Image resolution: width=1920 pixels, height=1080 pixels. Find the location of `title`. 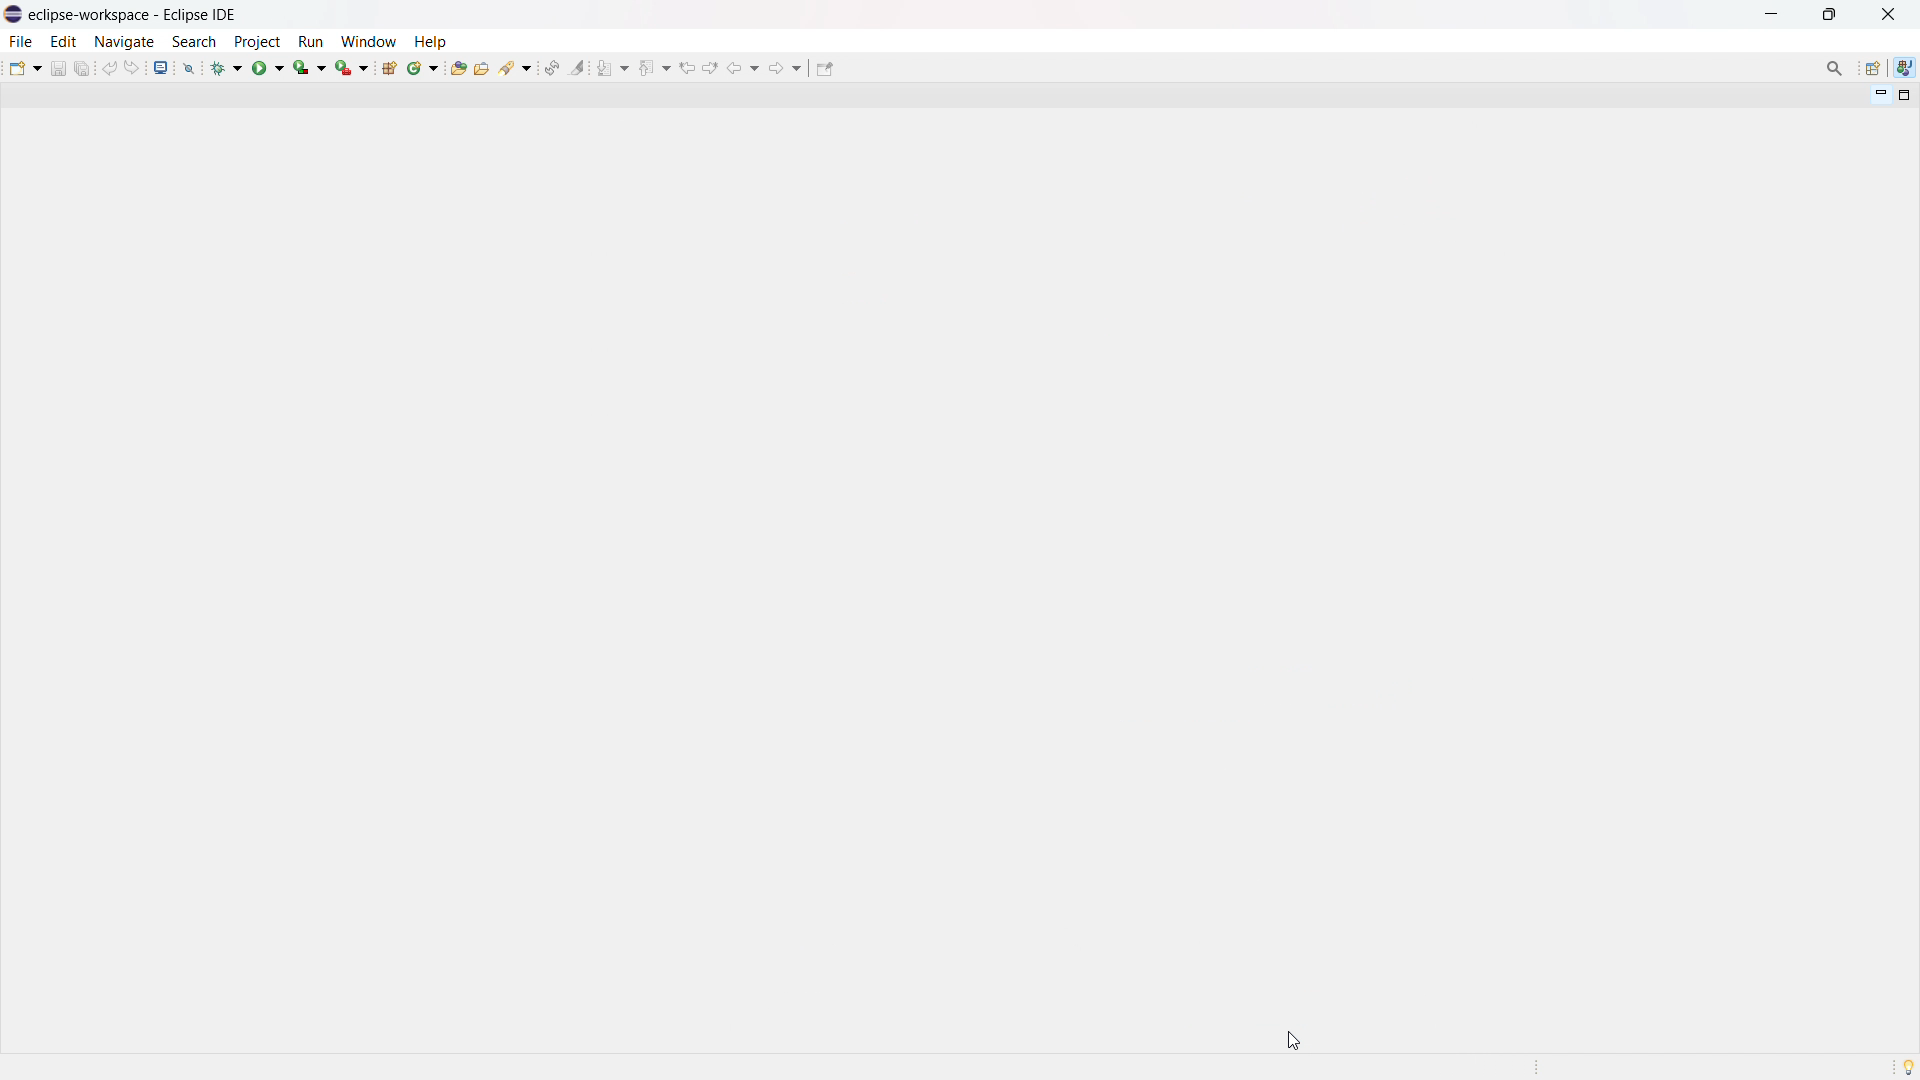

title is located at coordinates (135, 14).